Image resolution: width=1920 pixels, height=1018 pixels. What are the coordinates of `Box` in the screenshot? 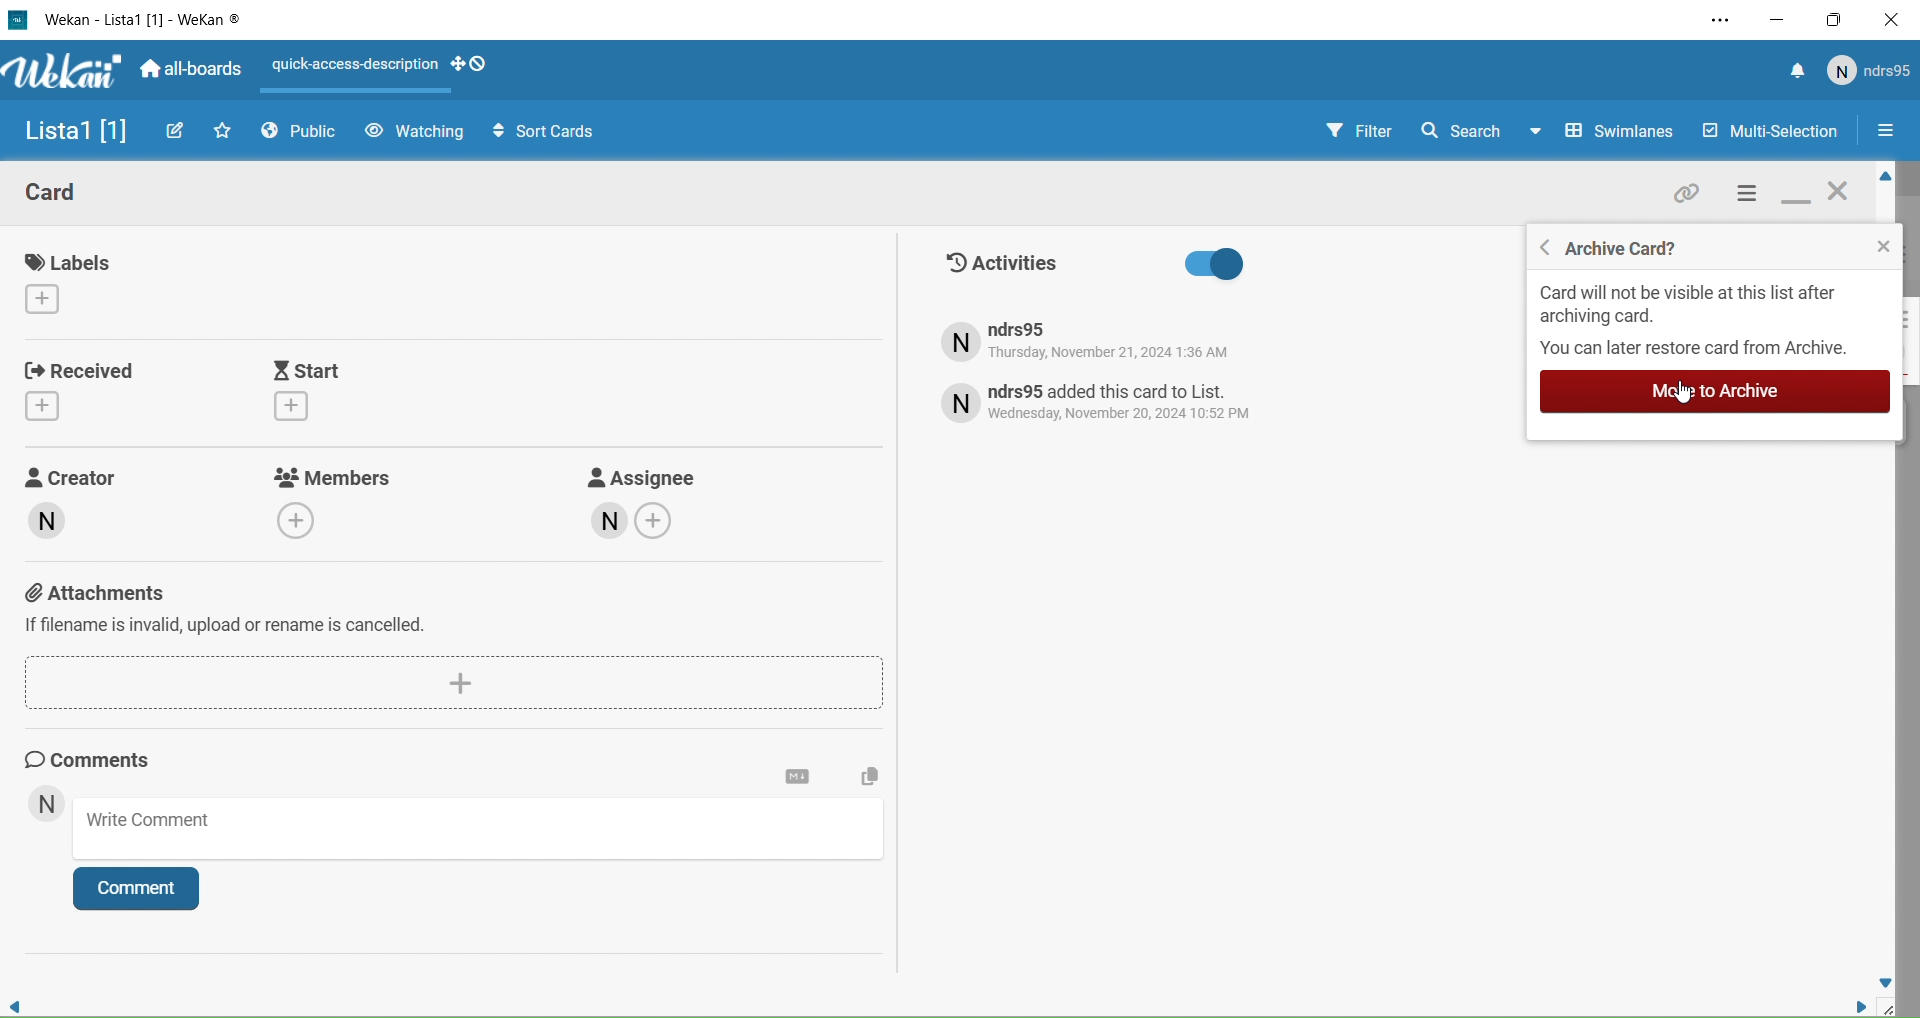 It's located at (1832, 22).